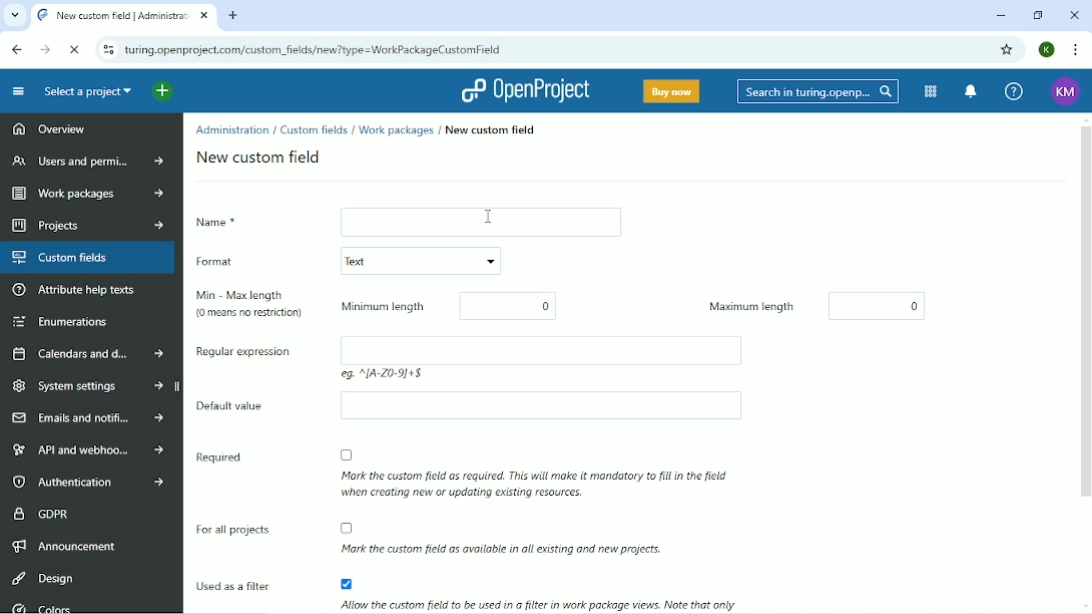 The image size is (1092, 614). I want to click on Format, so click(251, 262).